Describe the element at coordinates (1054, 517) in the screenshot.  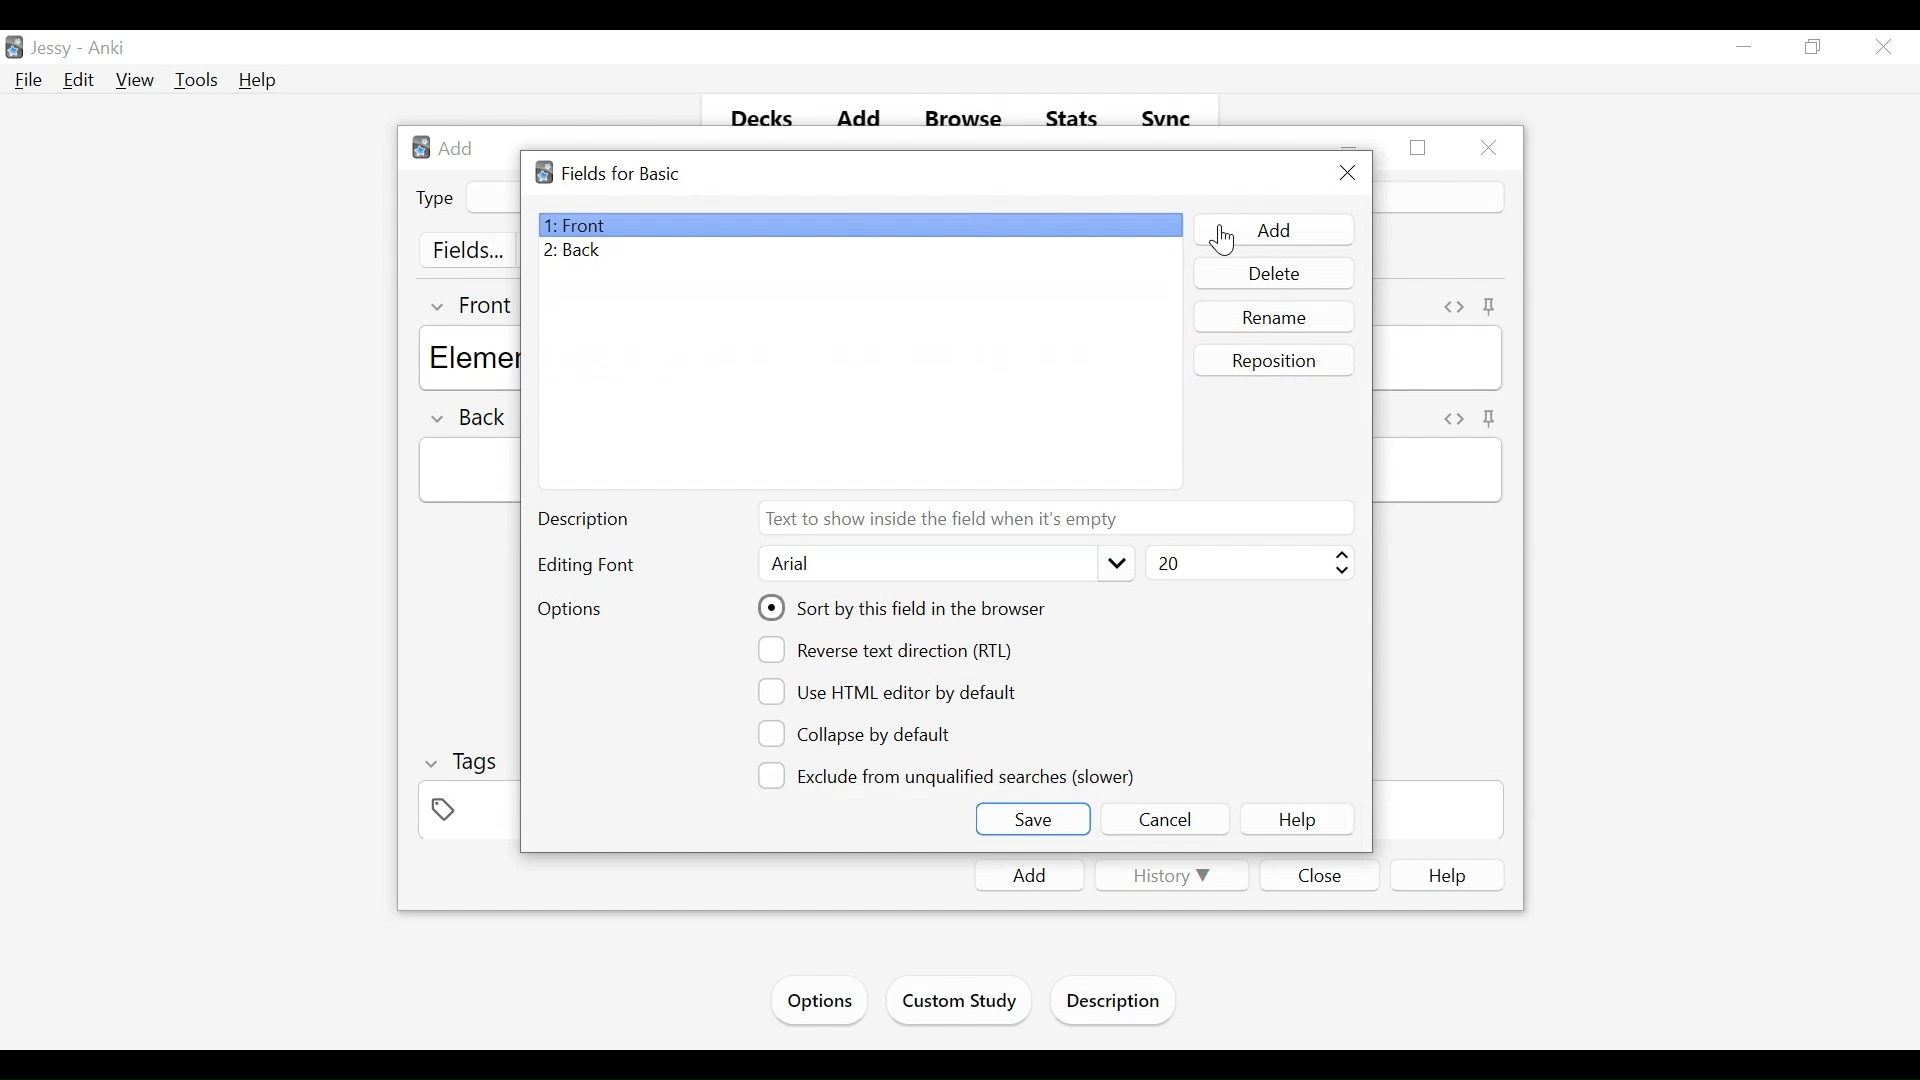
I see `Text to show inside the field when it is empty` at that location.